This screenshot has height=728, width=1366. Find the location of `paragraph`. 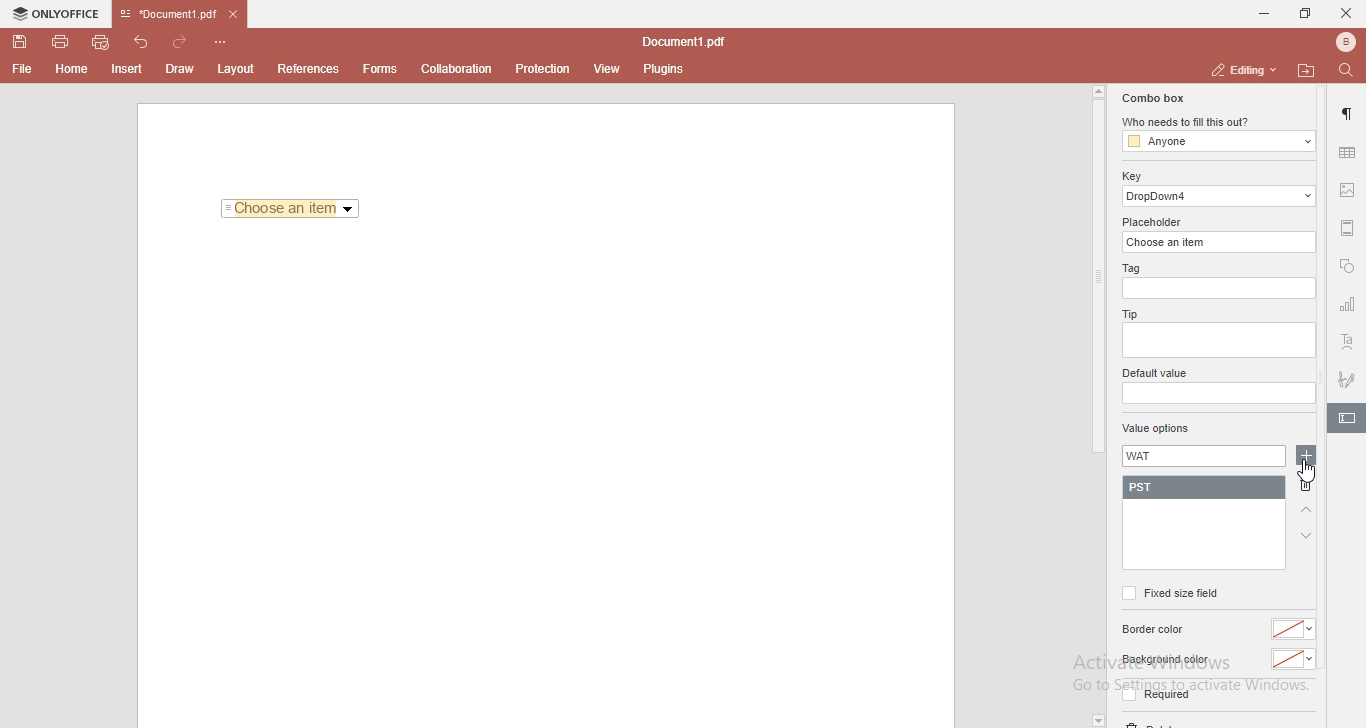

paragraph is located at coordinates (1349, 114).